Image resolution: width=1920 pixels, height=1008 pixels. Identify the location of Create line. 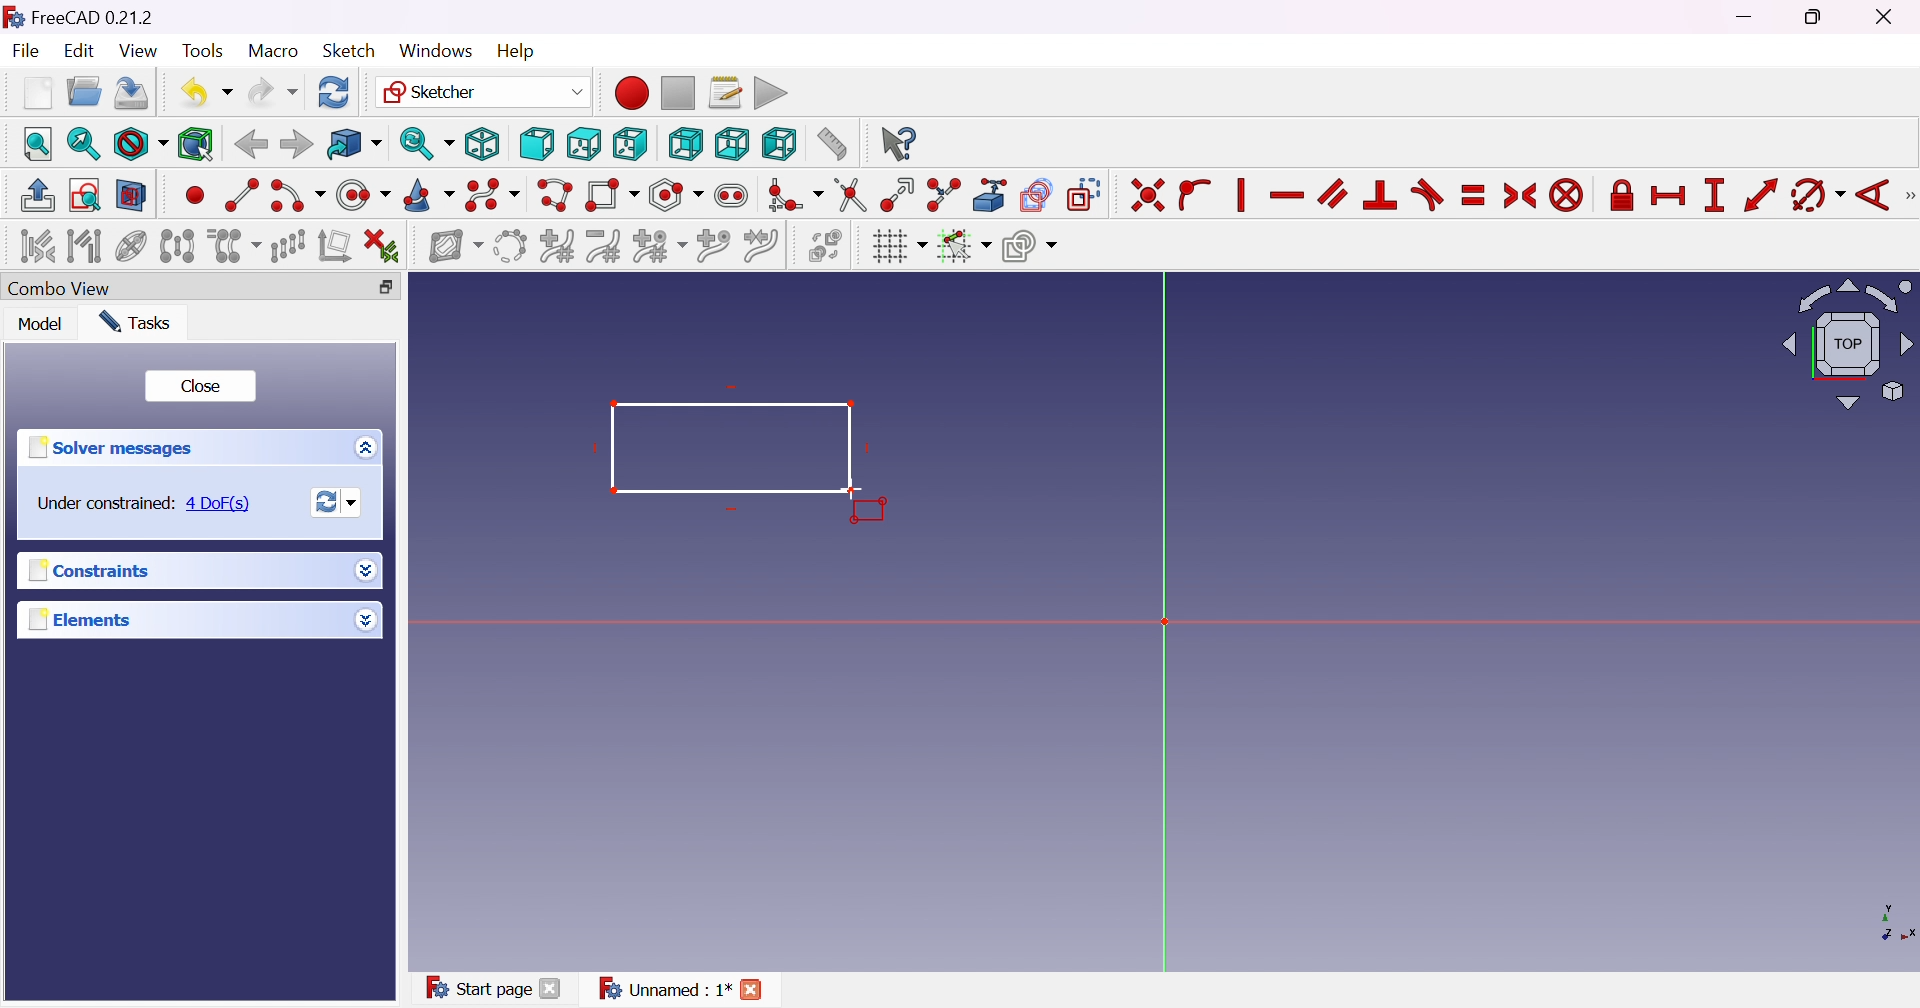
(240, 193).